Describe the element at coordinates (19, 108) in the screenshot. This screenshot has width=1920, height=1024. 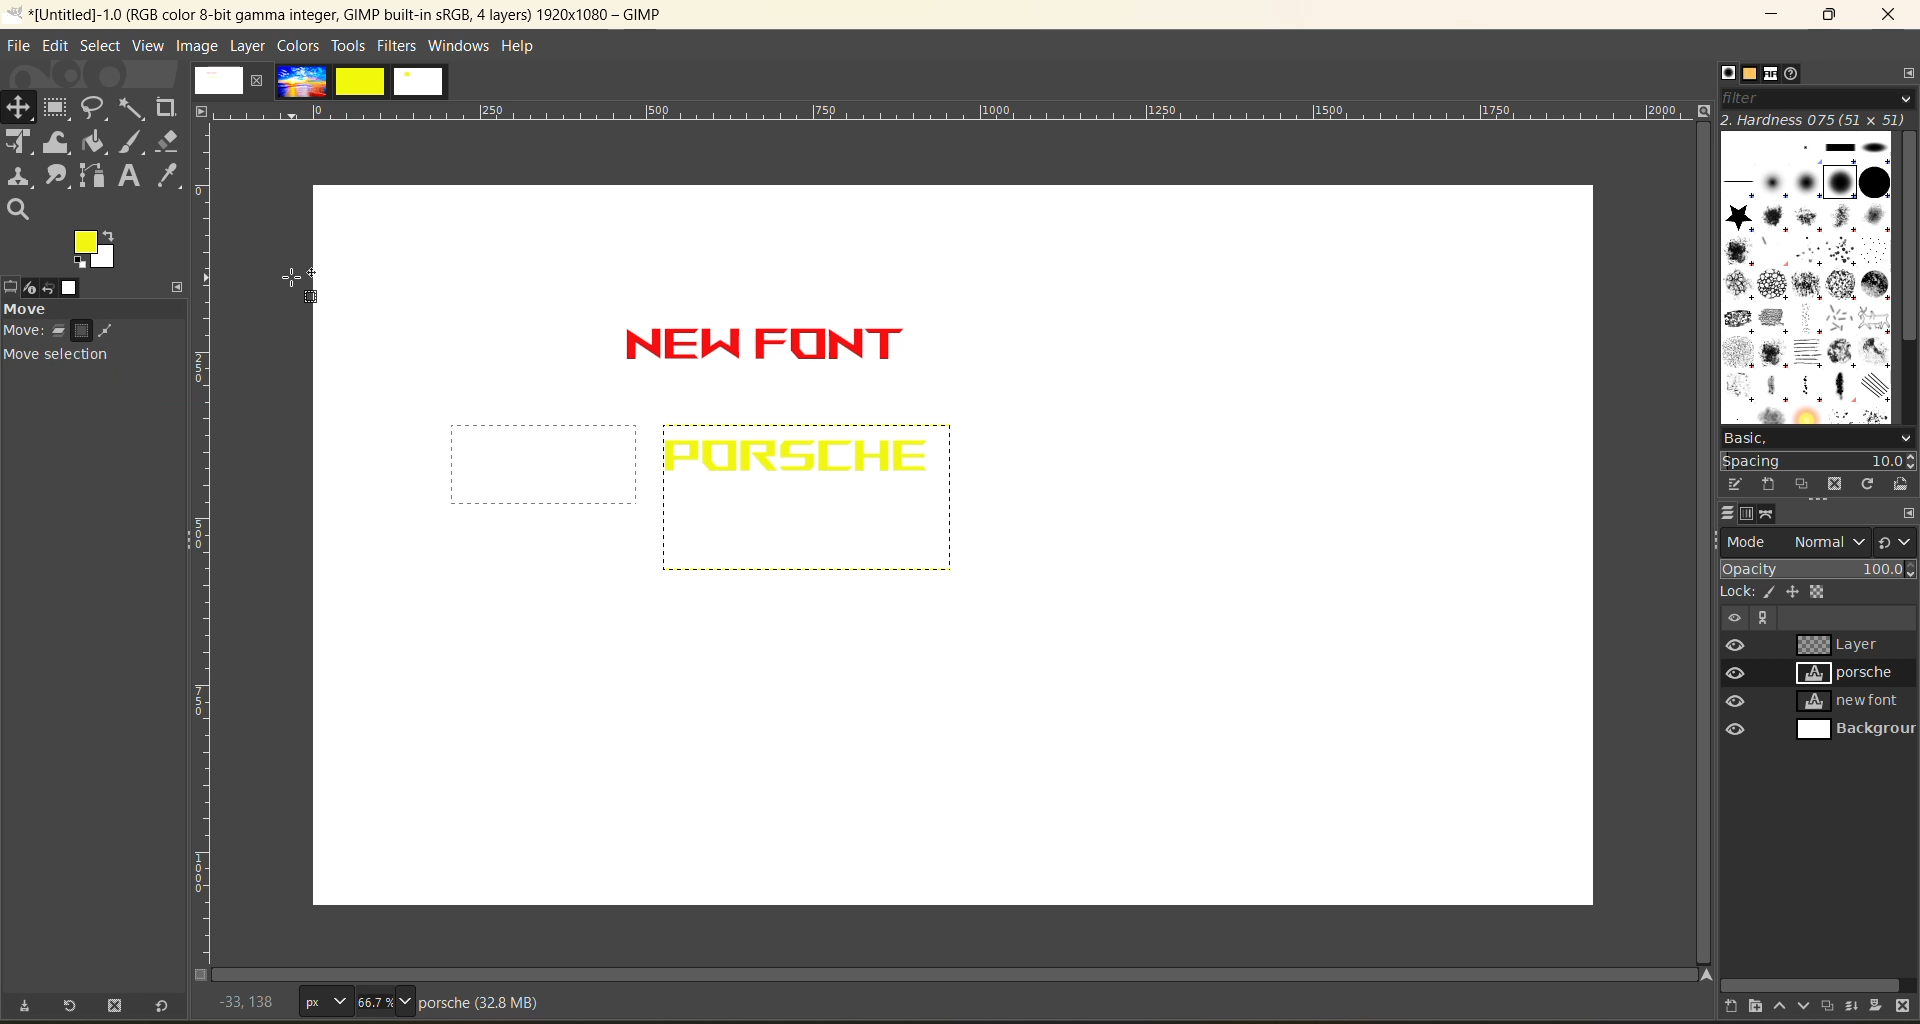
I see `position` at that location.